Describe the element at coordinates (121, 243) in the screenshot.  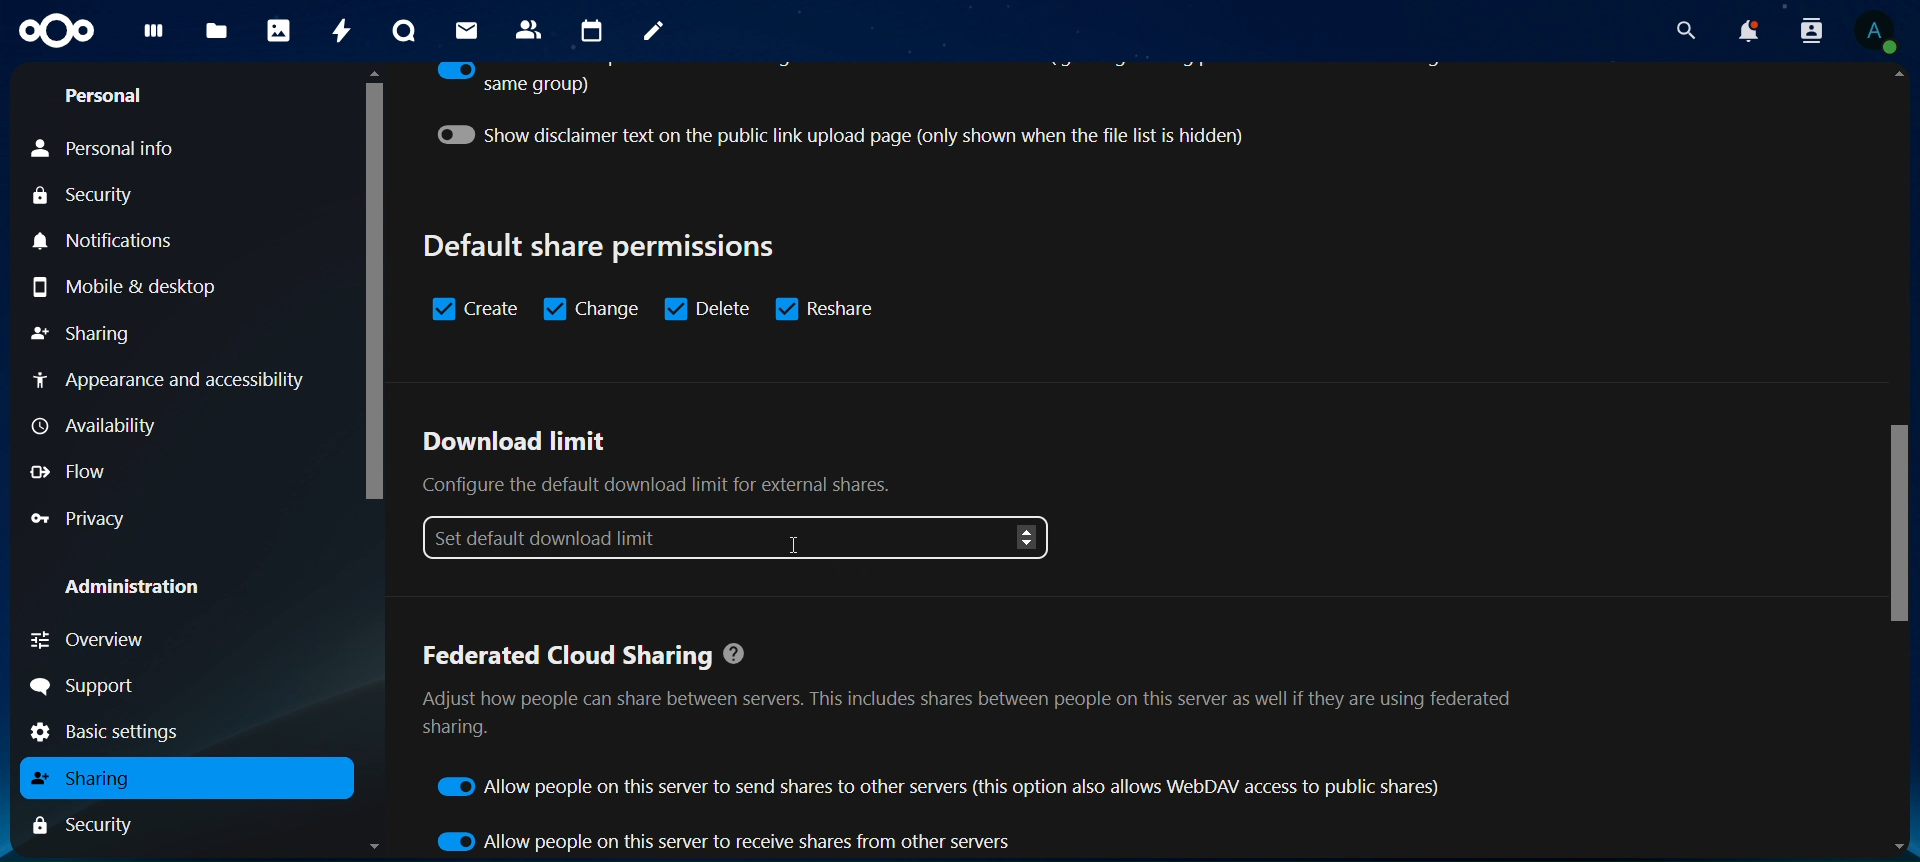
I see `notifications` at that location.